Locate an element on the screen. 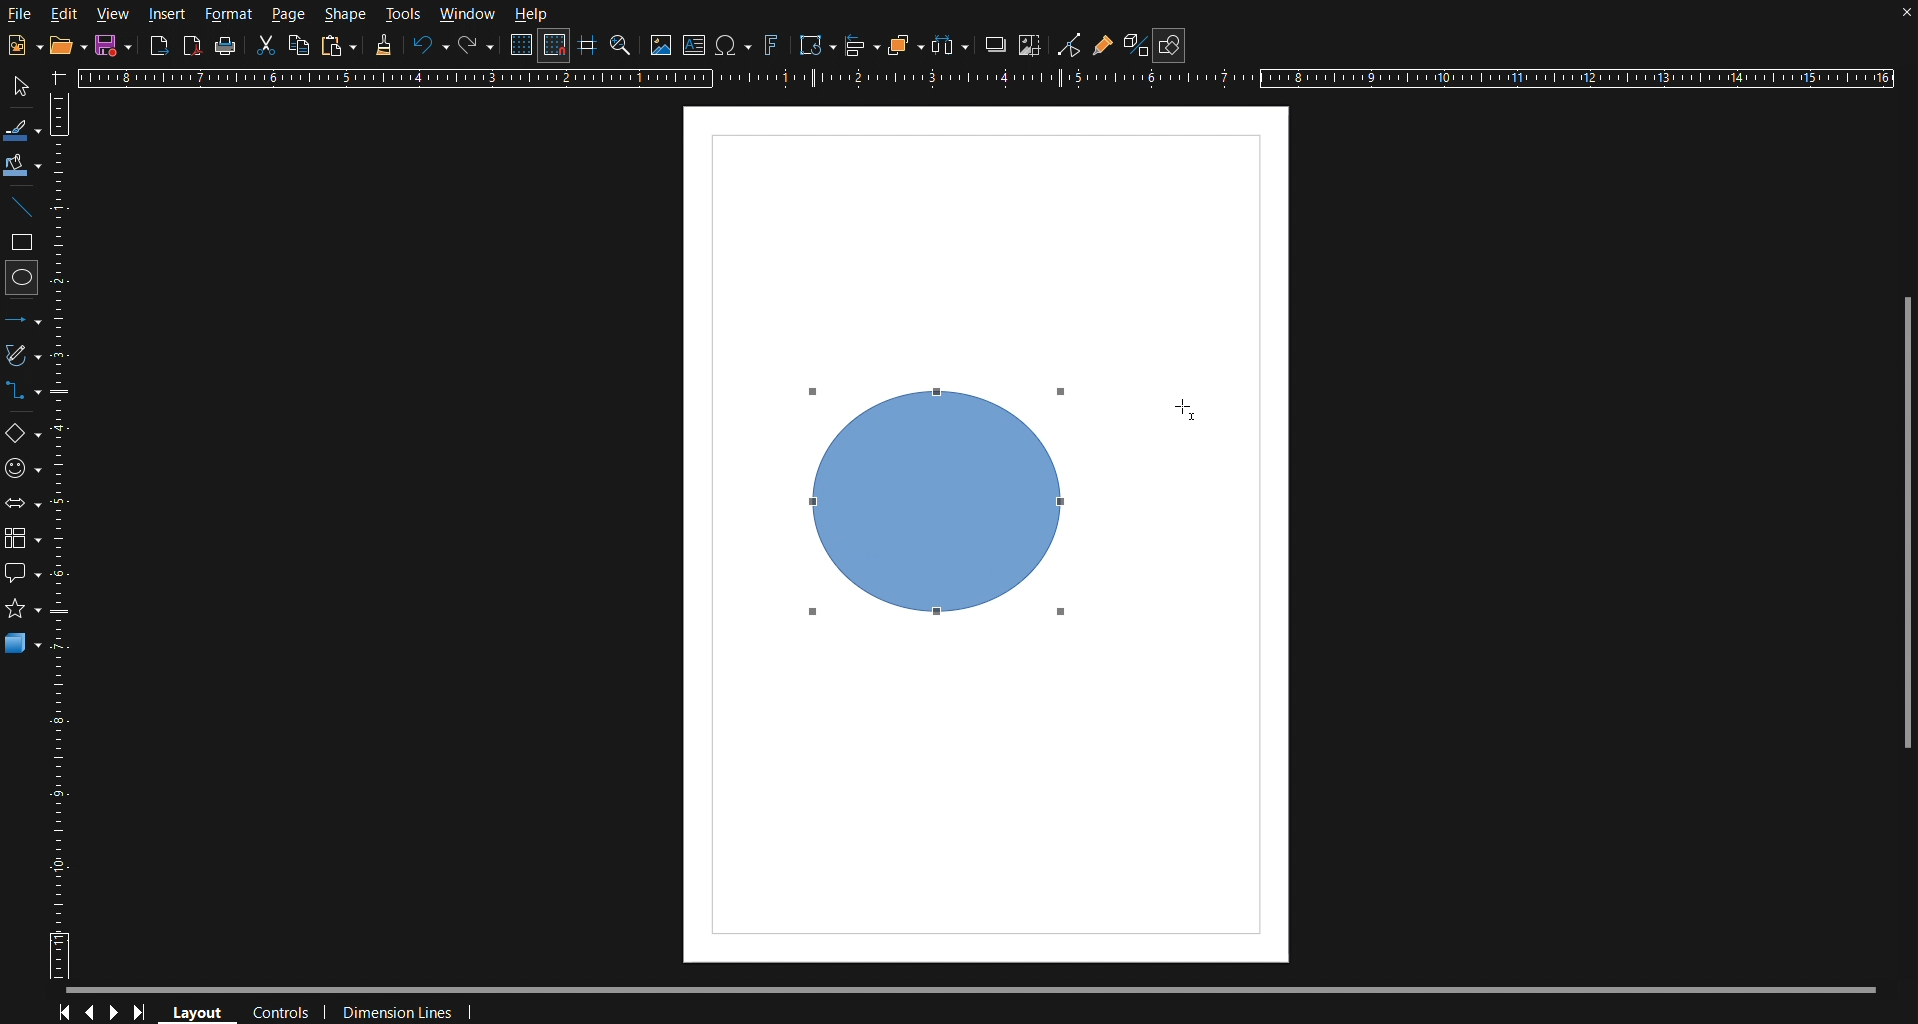  Connectors is located at coordinates (25, 391).